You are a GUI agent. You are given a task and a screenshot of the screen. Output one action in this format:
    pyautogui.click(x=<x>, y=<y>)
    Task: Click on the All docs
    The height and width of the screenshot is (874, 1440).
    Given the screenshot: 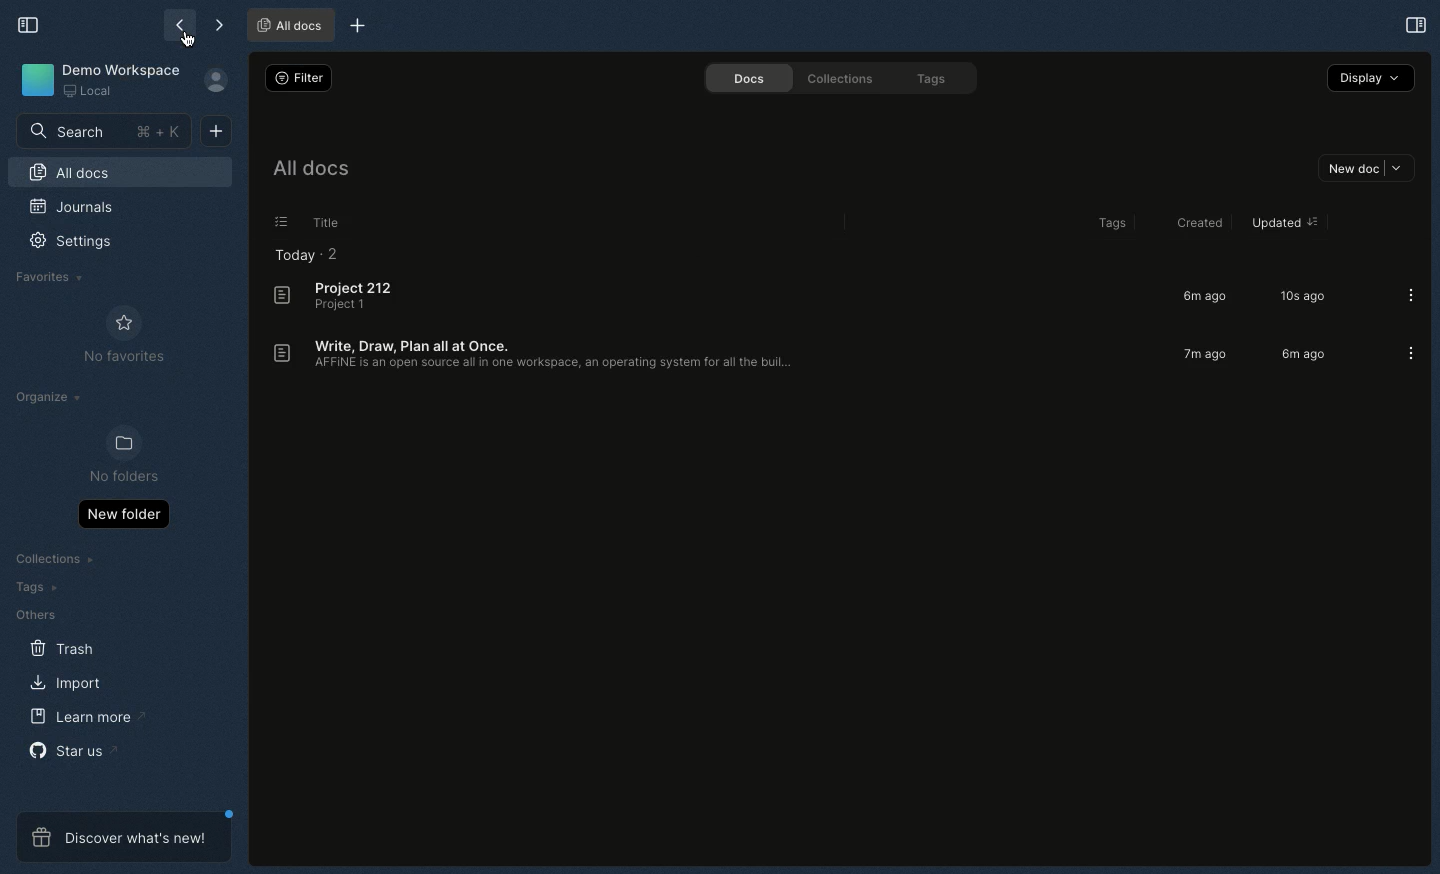 What is the action you would take?
    pyautogui.click(x=322, y=168)
    